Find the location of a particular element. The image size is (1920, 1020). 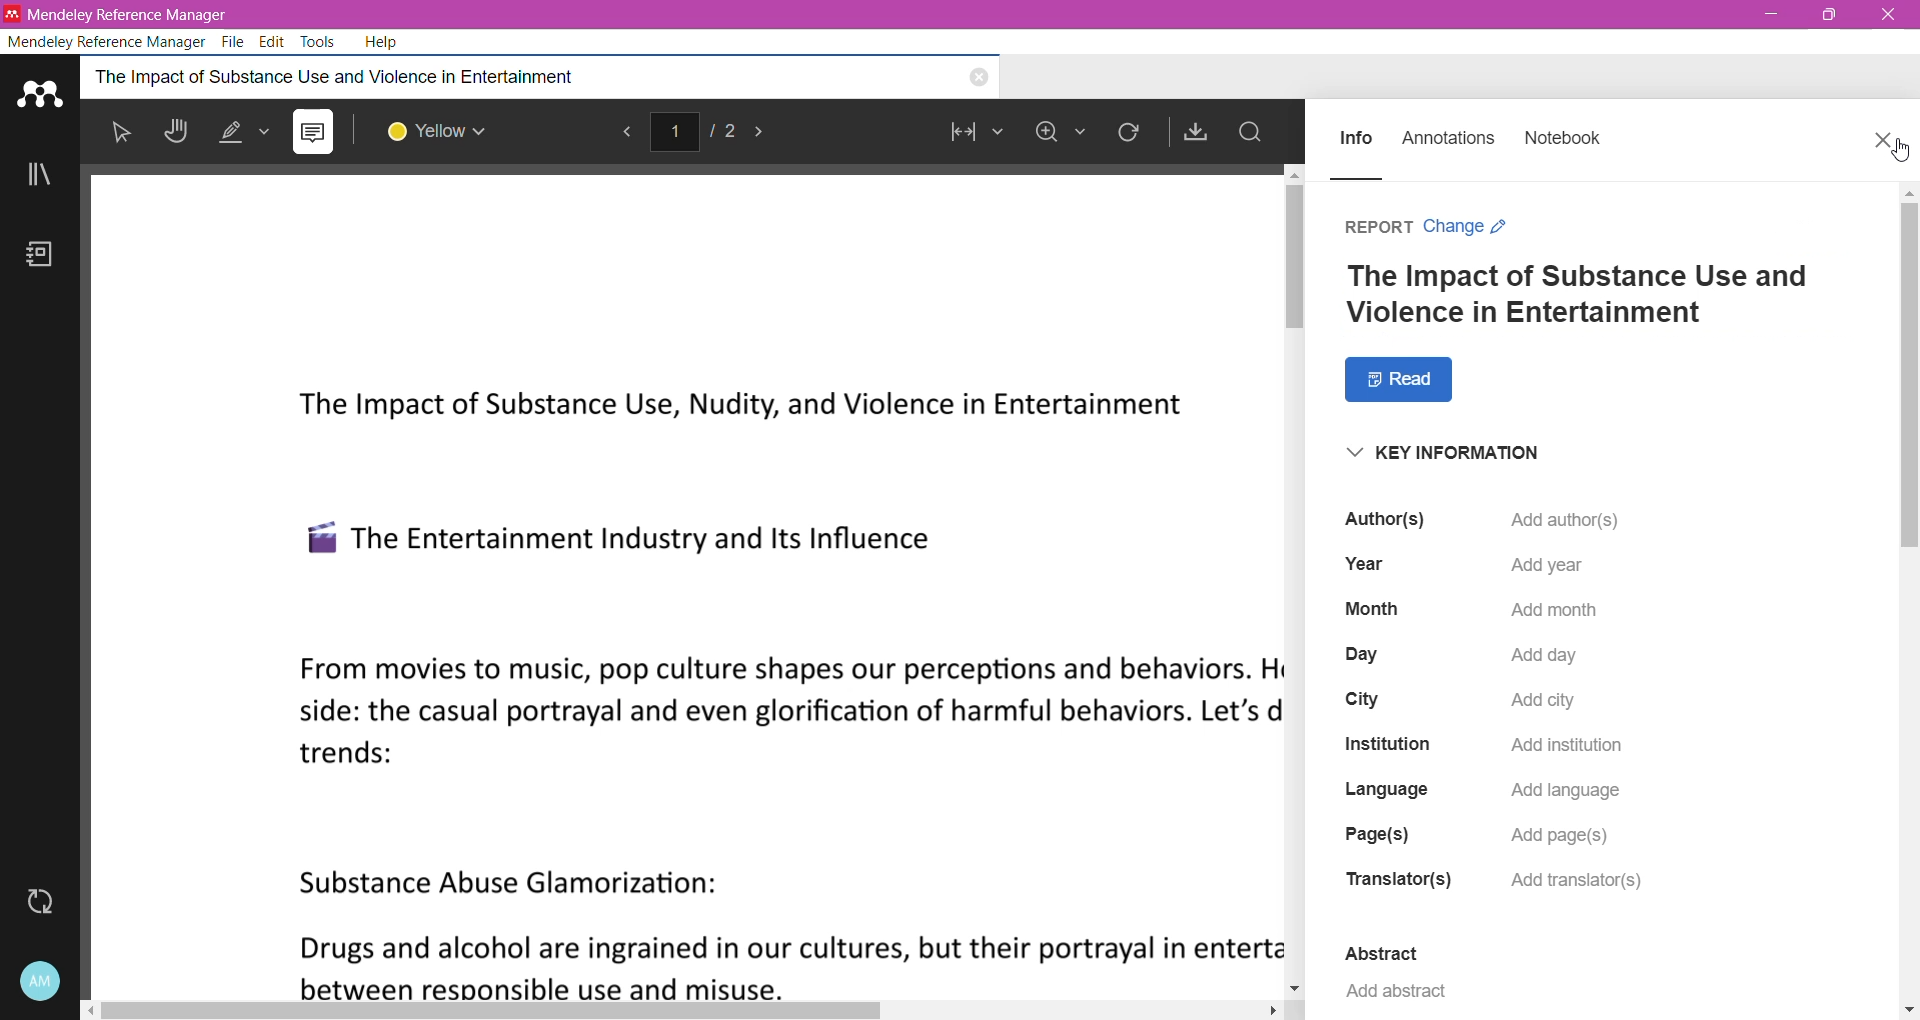

City is located at coordinates (1366, 699).